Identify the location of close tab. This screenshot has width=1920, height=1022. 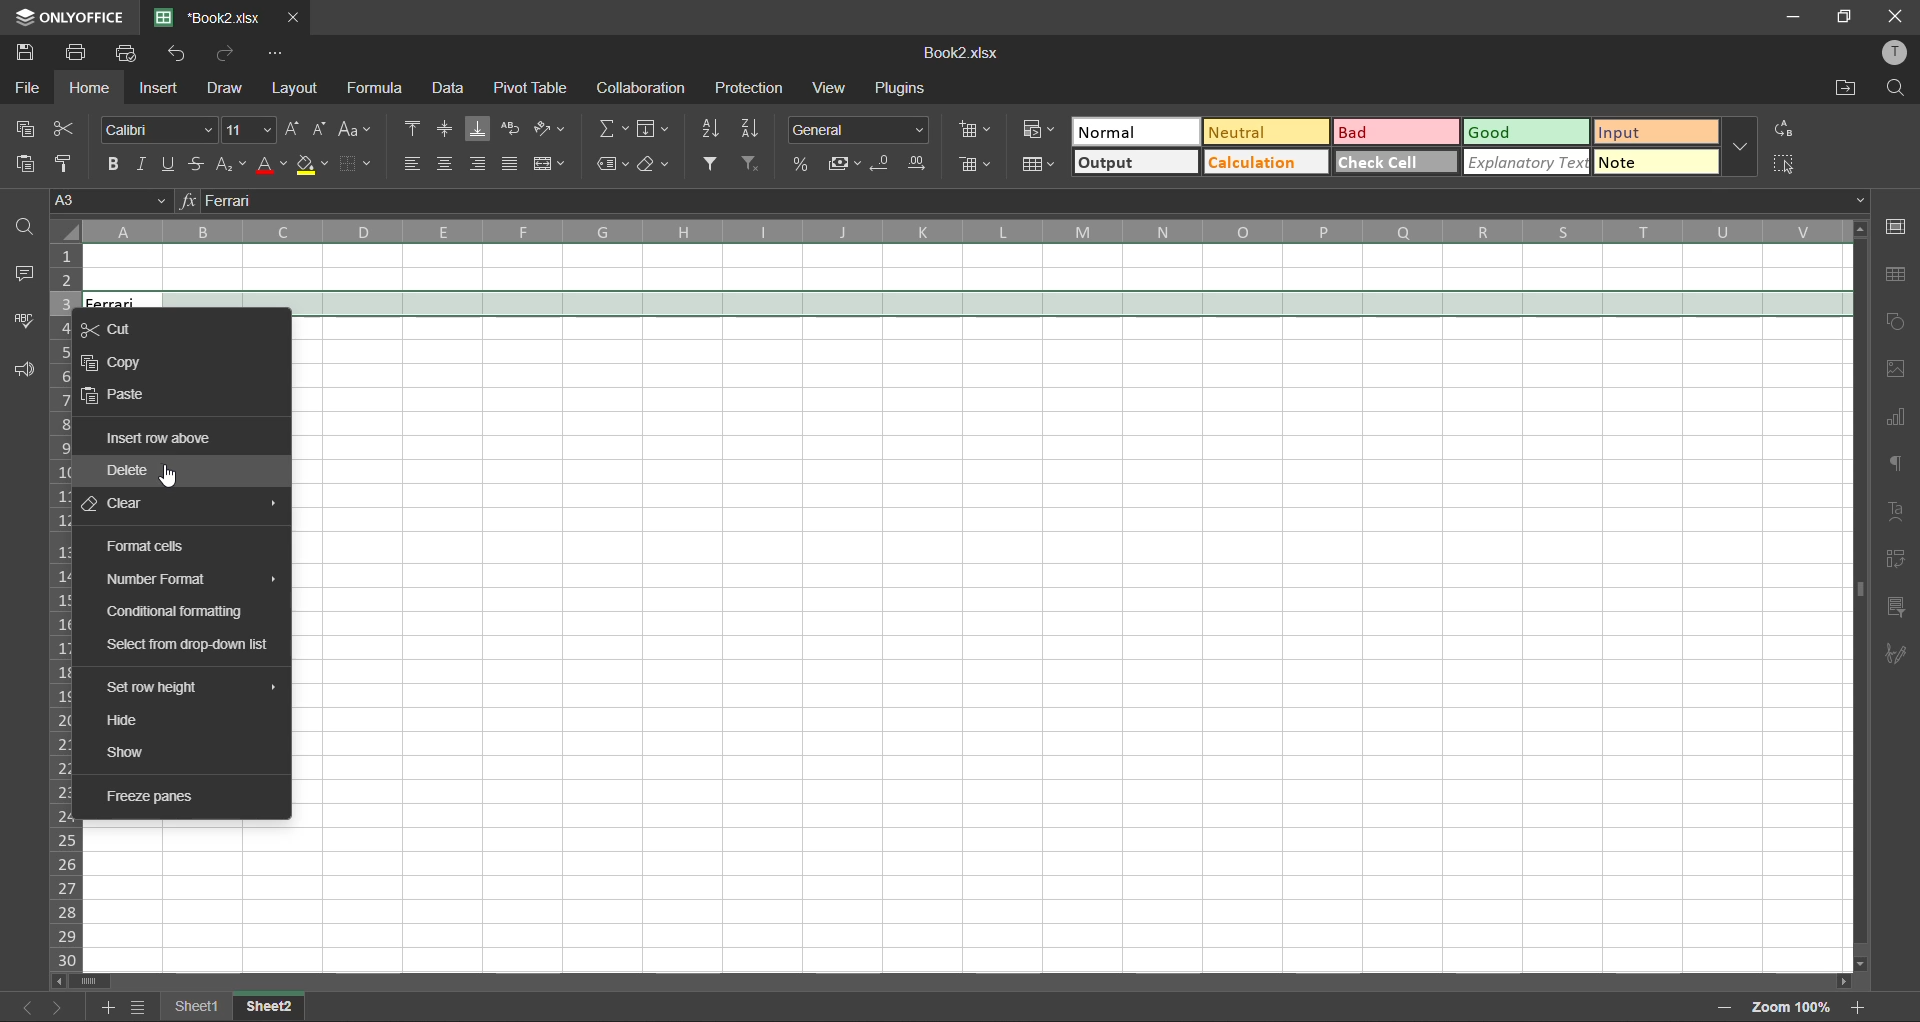
(296, 18).